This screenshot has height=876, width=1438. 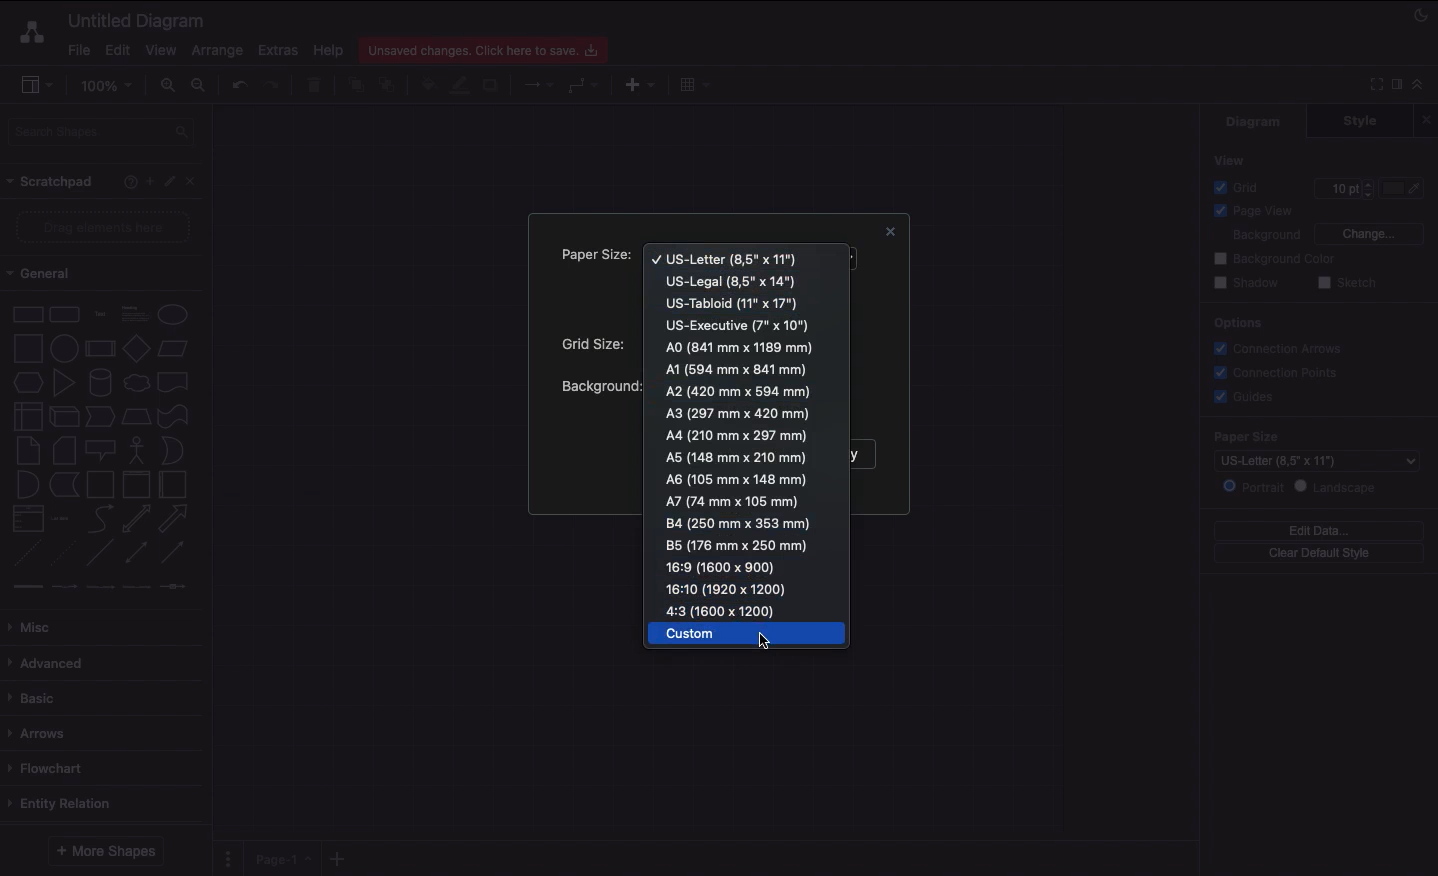 What do you see at coordinates (136, 349) in the screenshot?
I see `Diamond` at bounding box center [136, 349].